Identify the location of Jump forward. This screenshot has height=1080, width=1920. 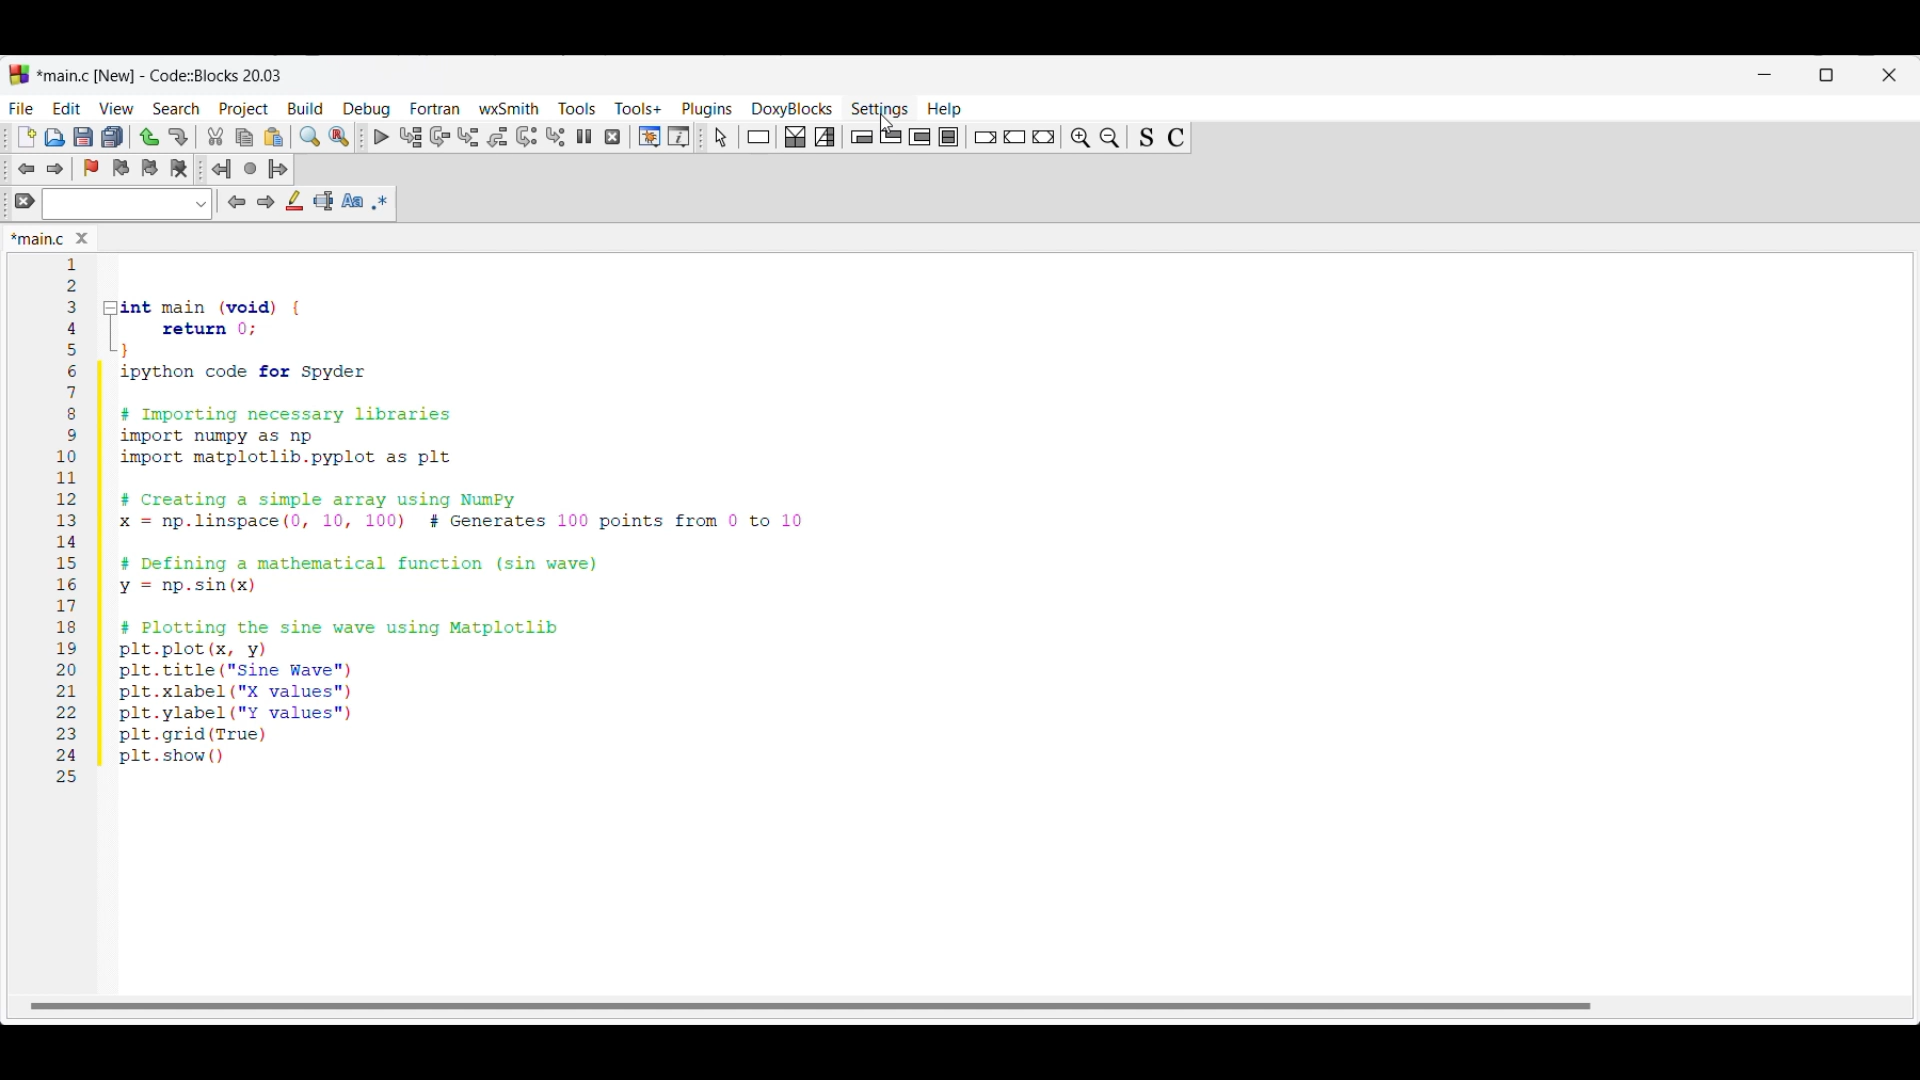
(278, 169).